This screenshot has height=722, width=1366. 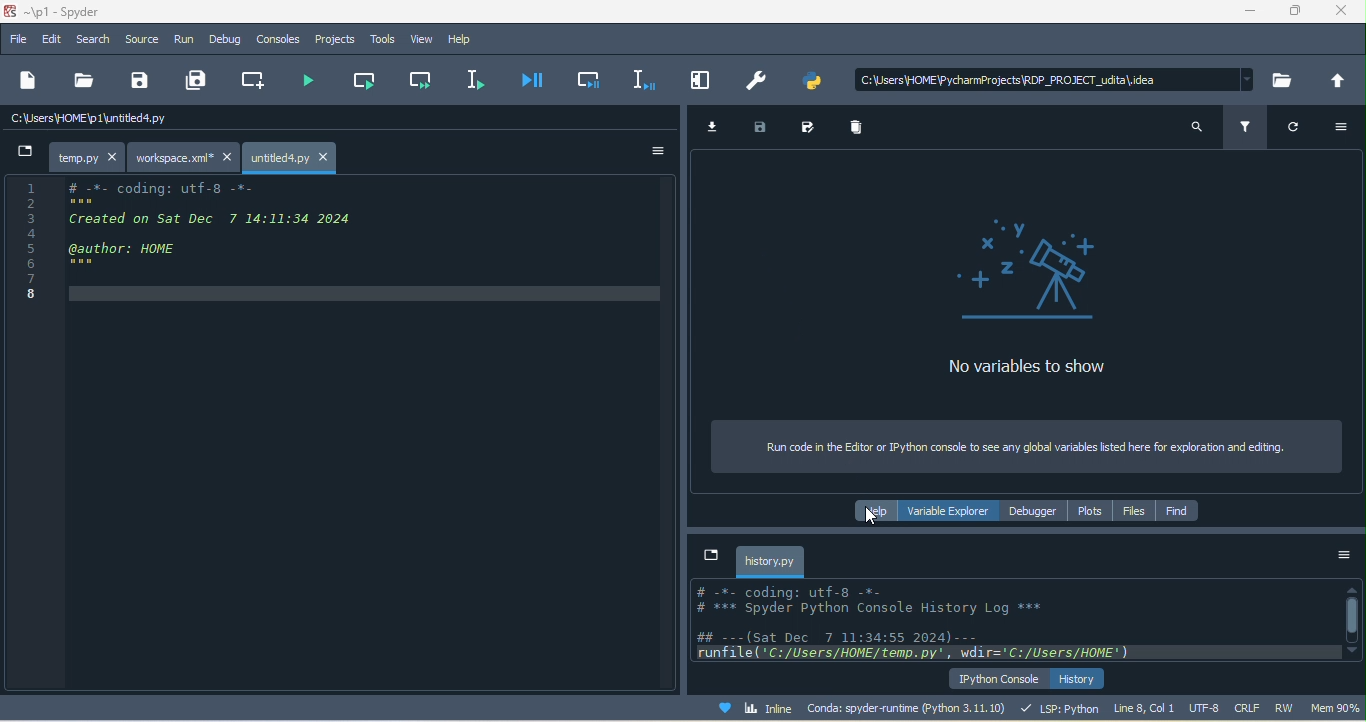 I want to click on pythonpath manager, so click(x=817, y=80).